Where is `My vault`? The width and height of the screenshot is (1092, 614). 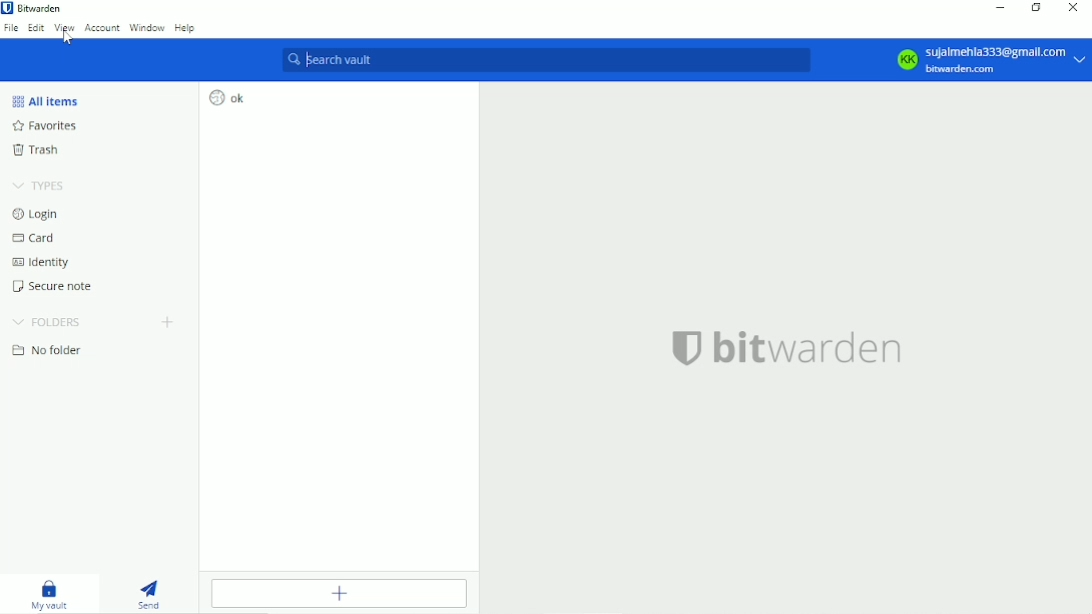 My vault is located at coordinates (49, 593).